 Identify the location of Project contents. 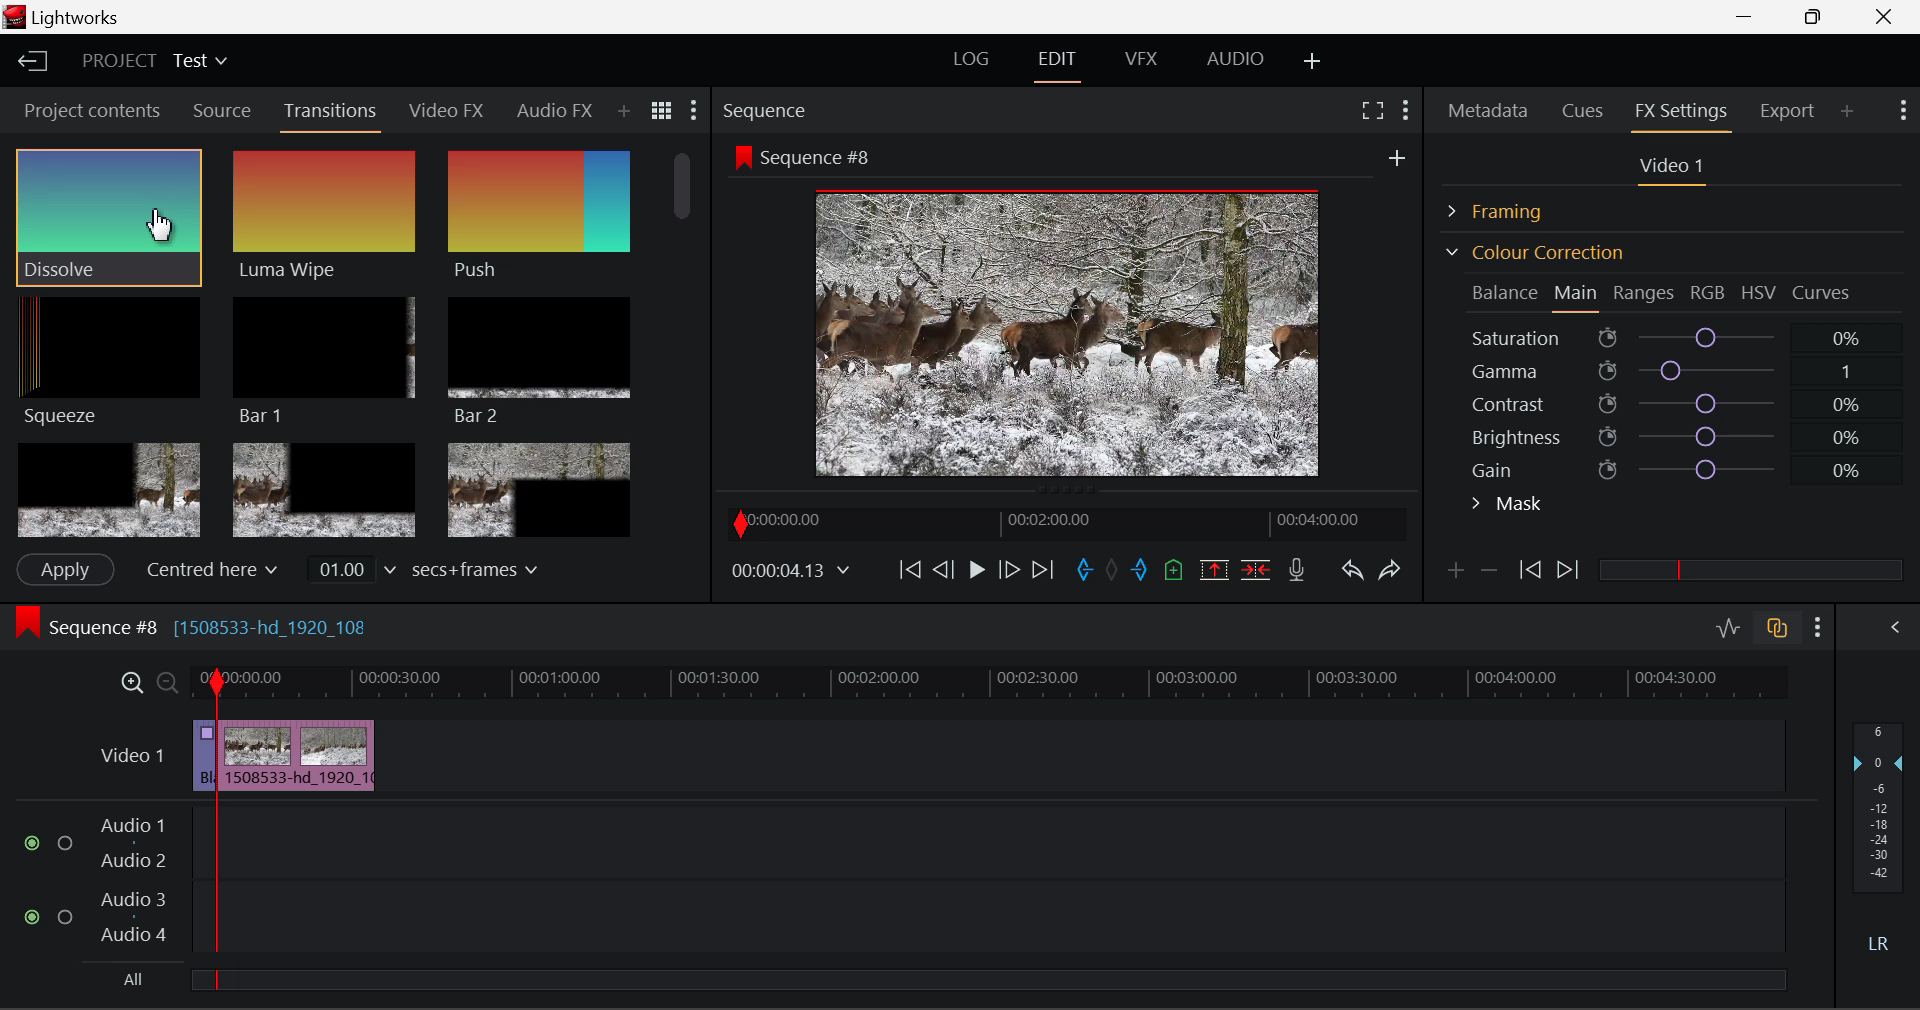
(91, 115).